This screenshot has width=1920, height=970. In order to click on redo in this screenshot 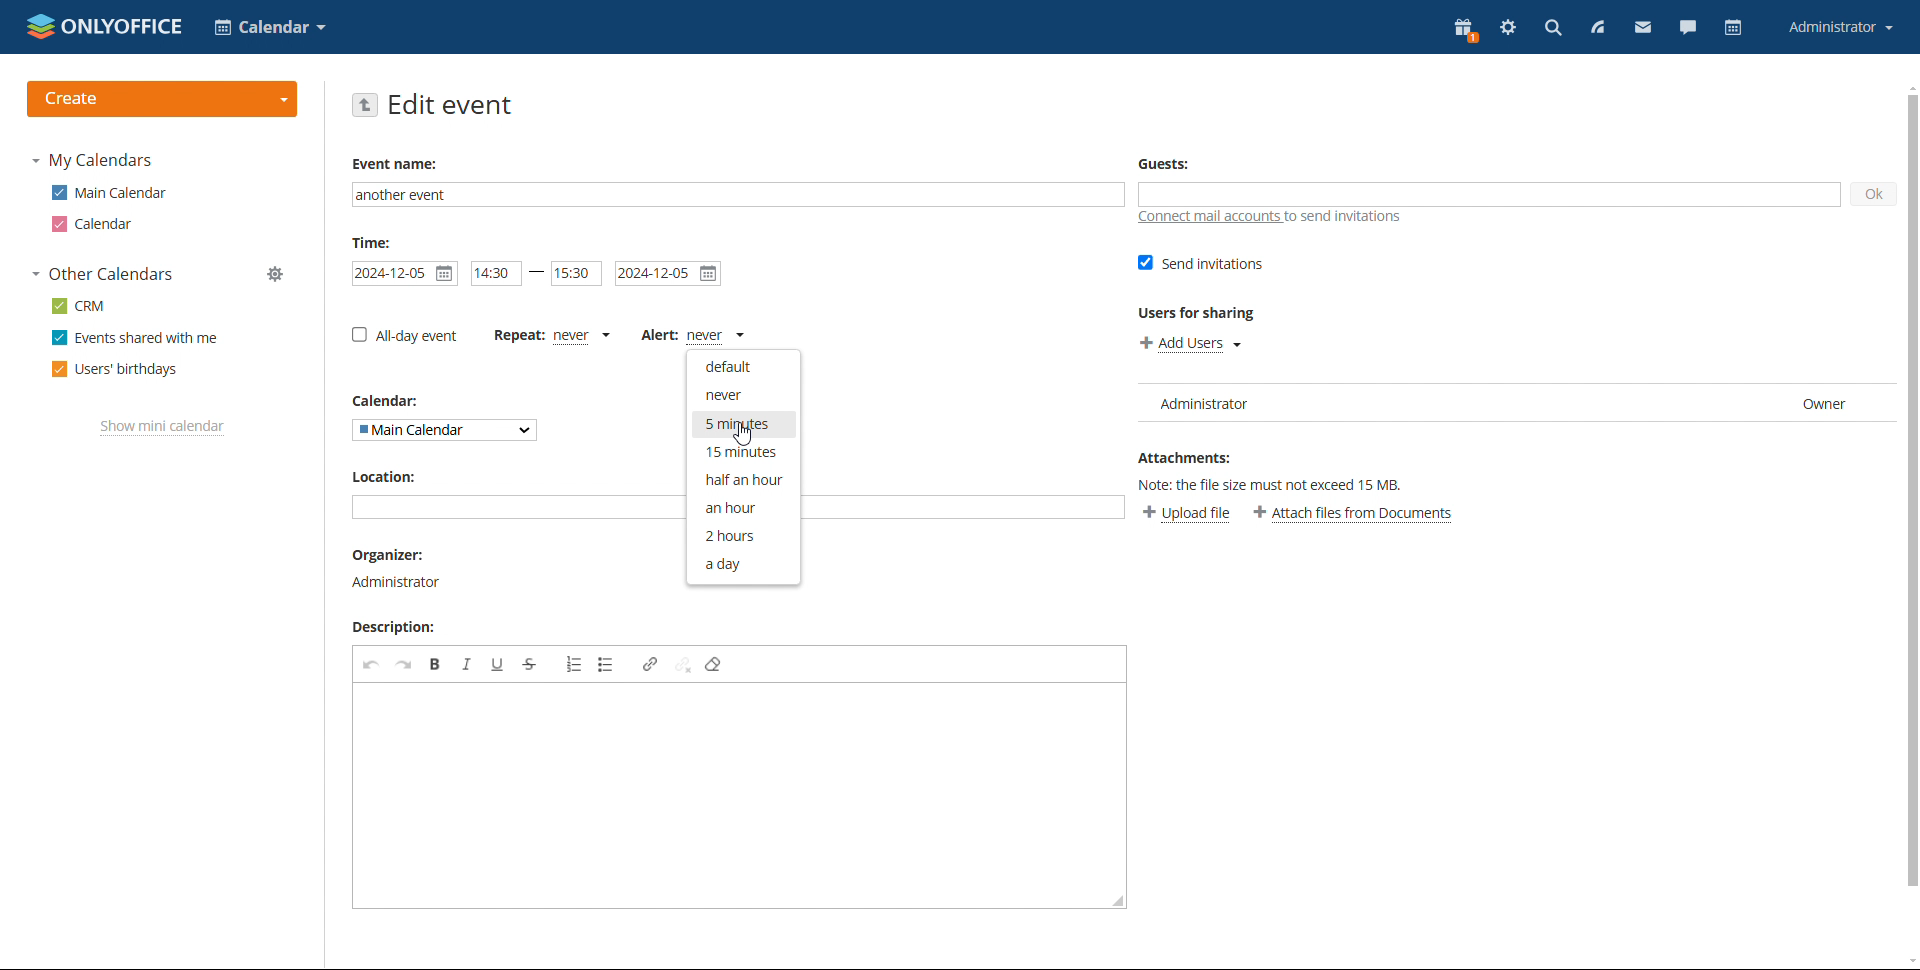, I will do `click(404, 664)`.